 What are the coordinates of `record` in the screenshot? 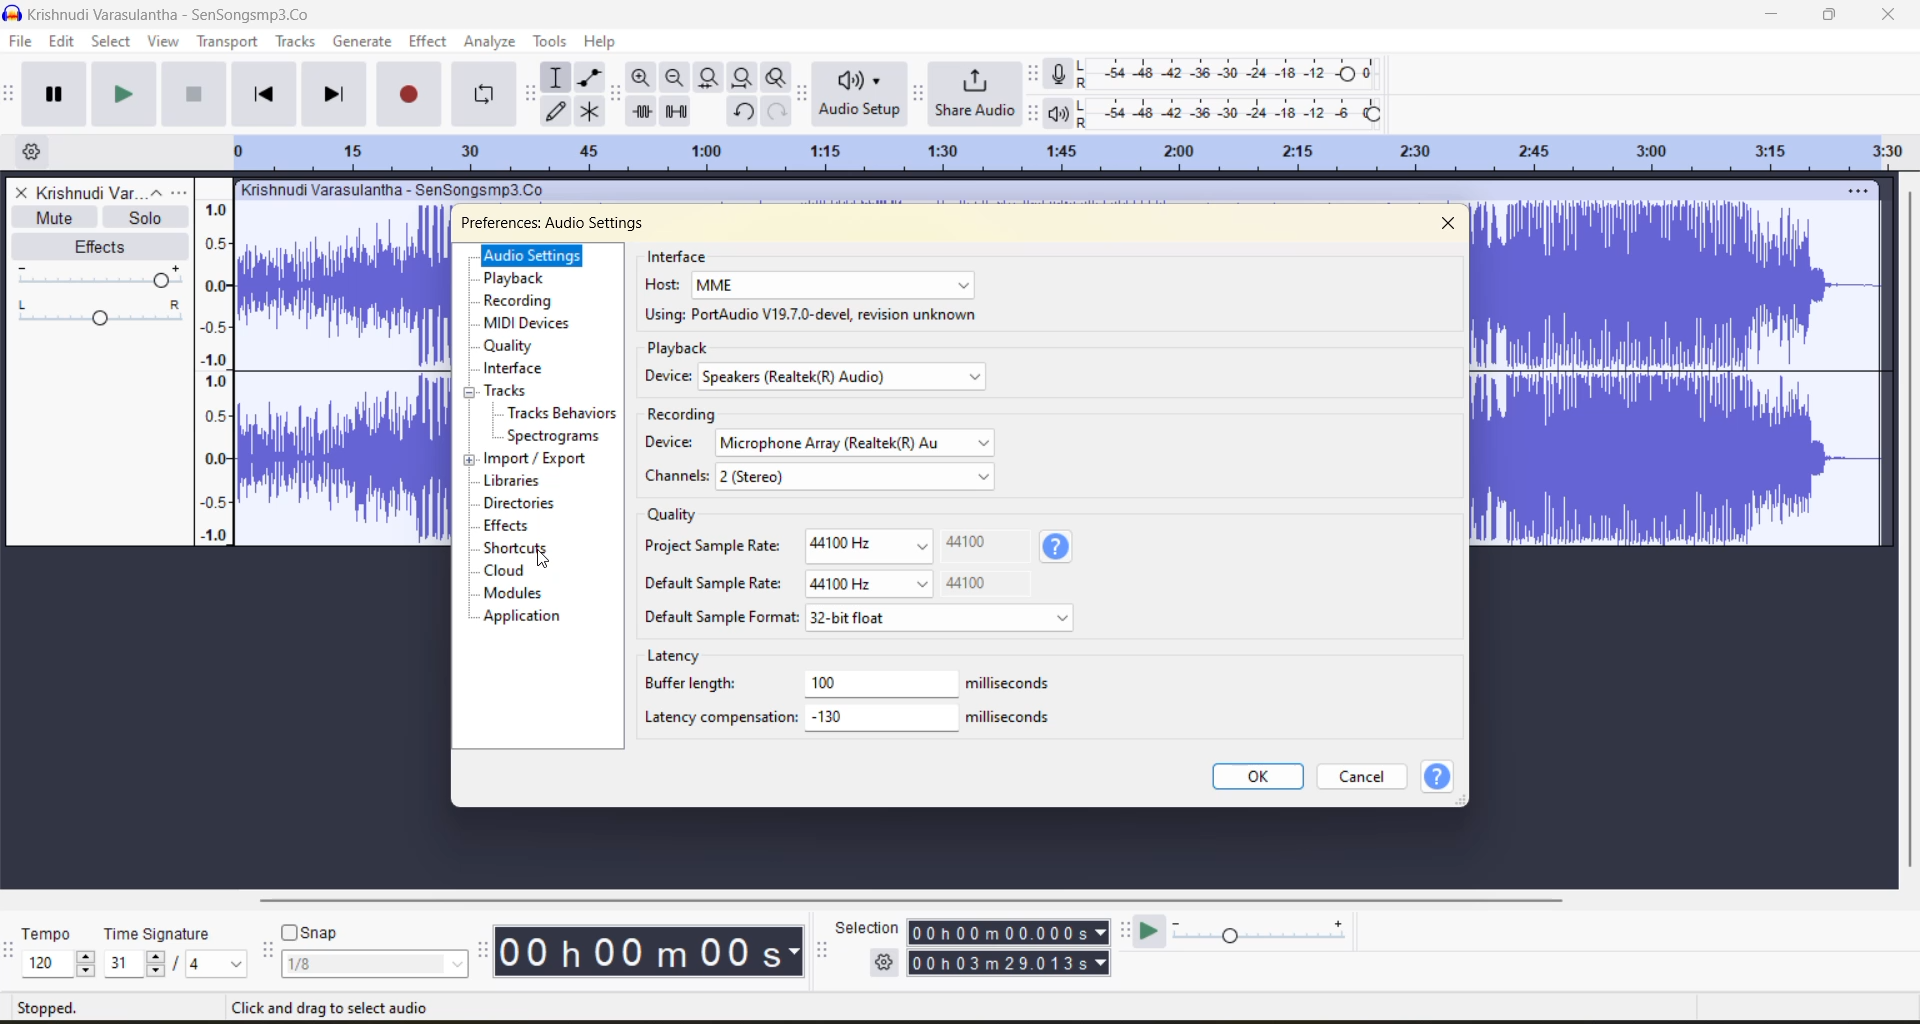 It's located at (412, 93).